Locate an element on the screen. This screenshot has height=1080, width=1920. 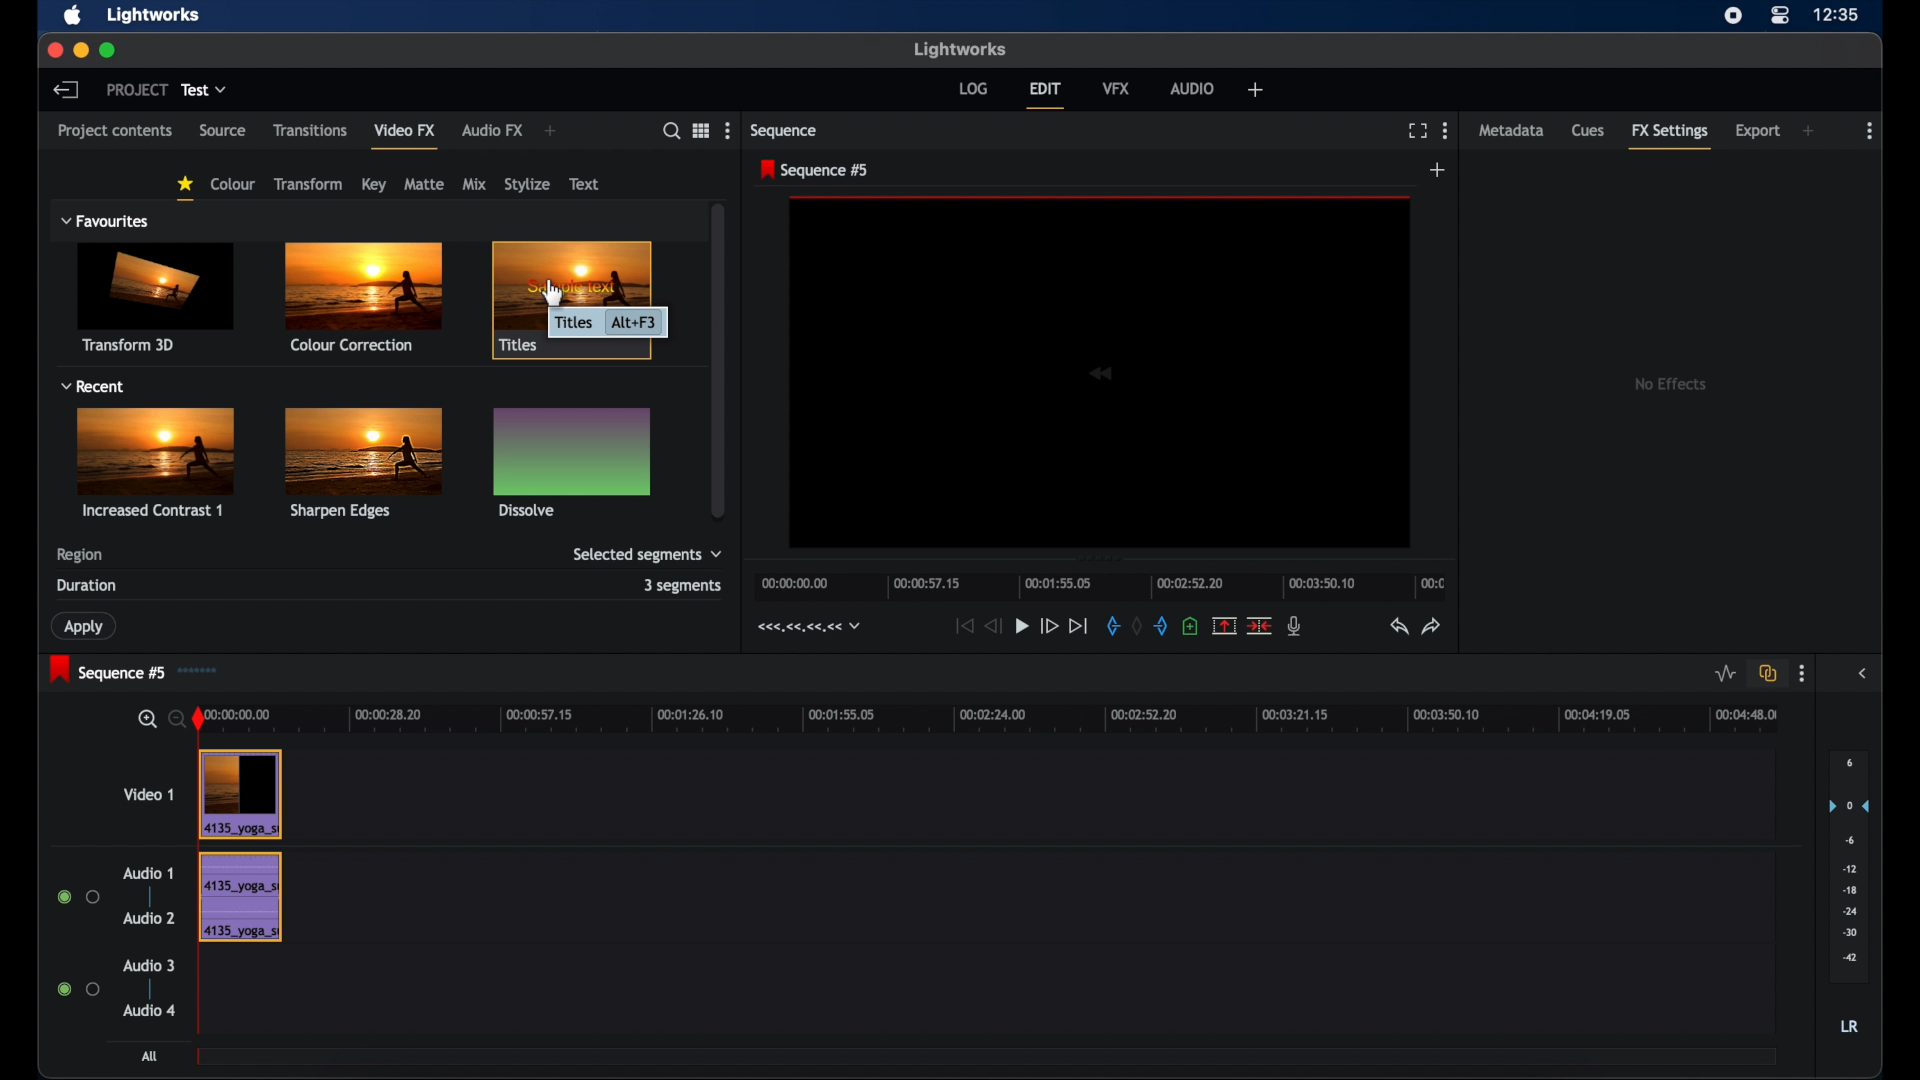
matte is located at coordinates (425, 184).